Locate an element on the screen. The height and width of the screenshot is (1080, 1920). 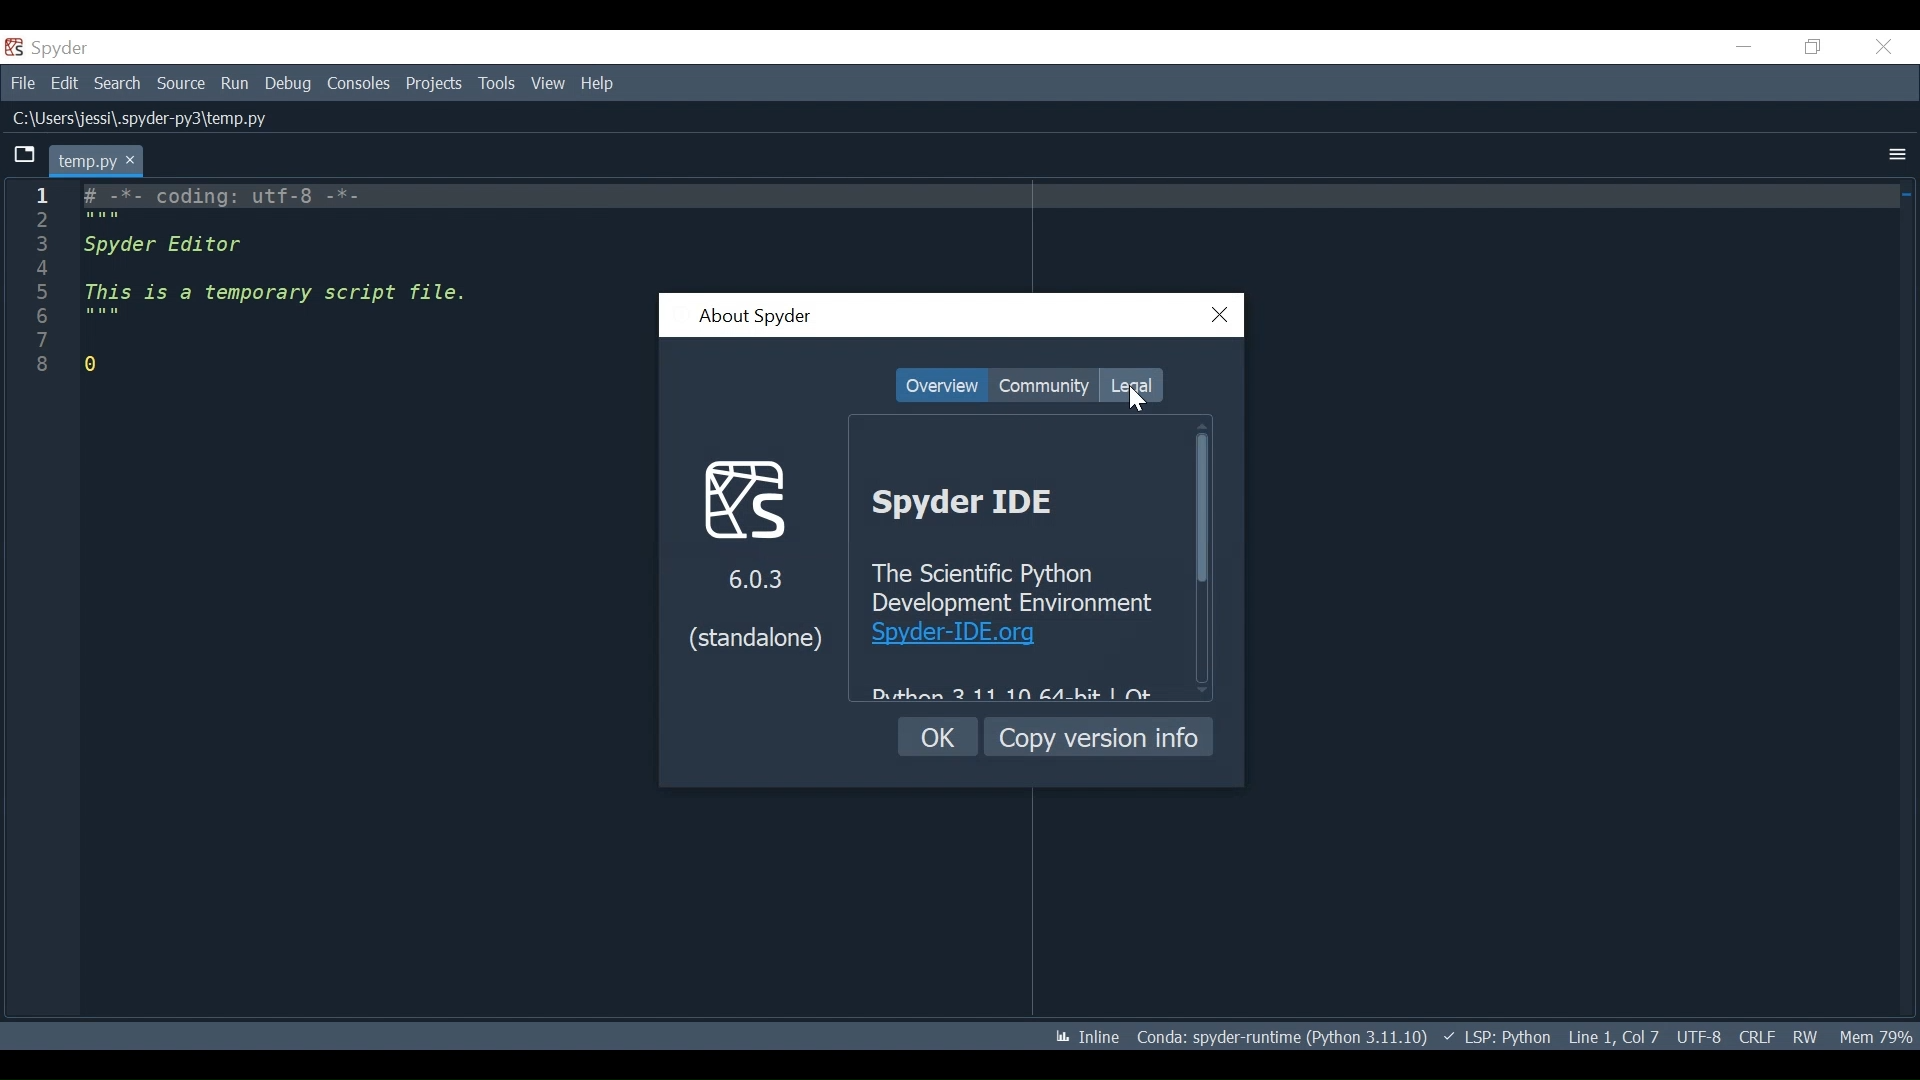
Close is located at coordinates (1221, 316).